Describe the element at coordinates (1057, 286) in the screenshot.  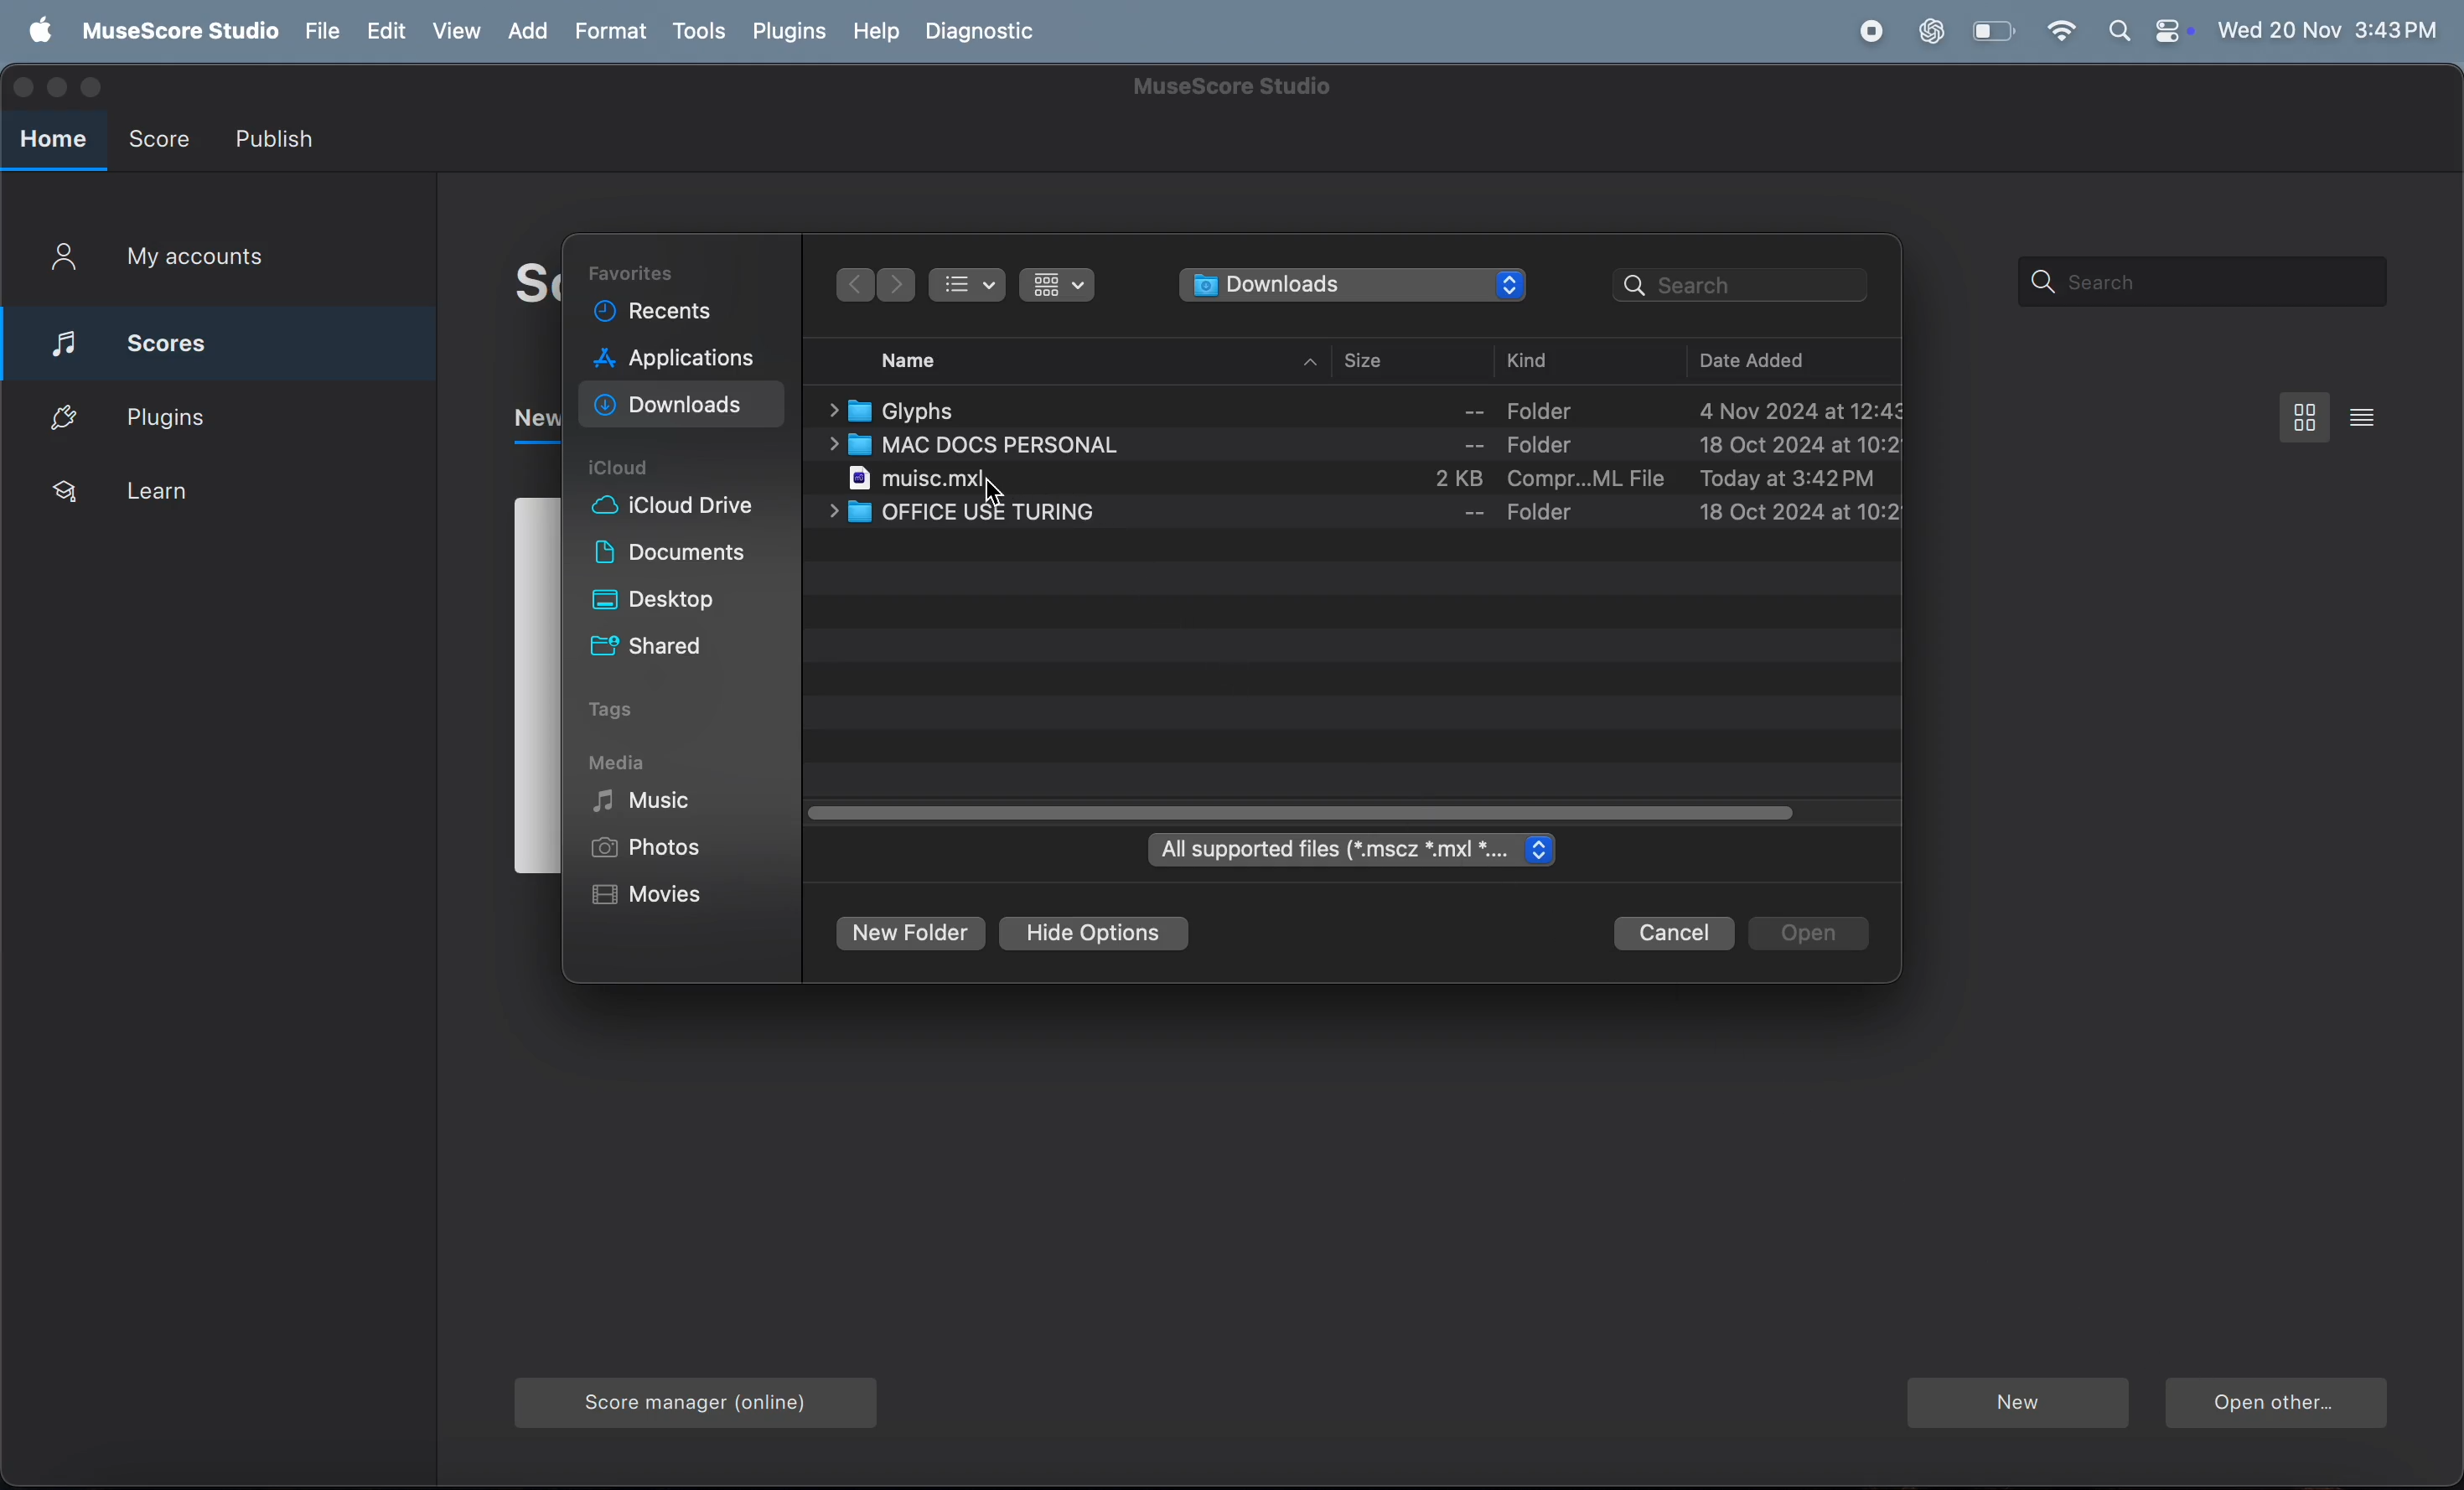
I see `show items as icons` at that location.